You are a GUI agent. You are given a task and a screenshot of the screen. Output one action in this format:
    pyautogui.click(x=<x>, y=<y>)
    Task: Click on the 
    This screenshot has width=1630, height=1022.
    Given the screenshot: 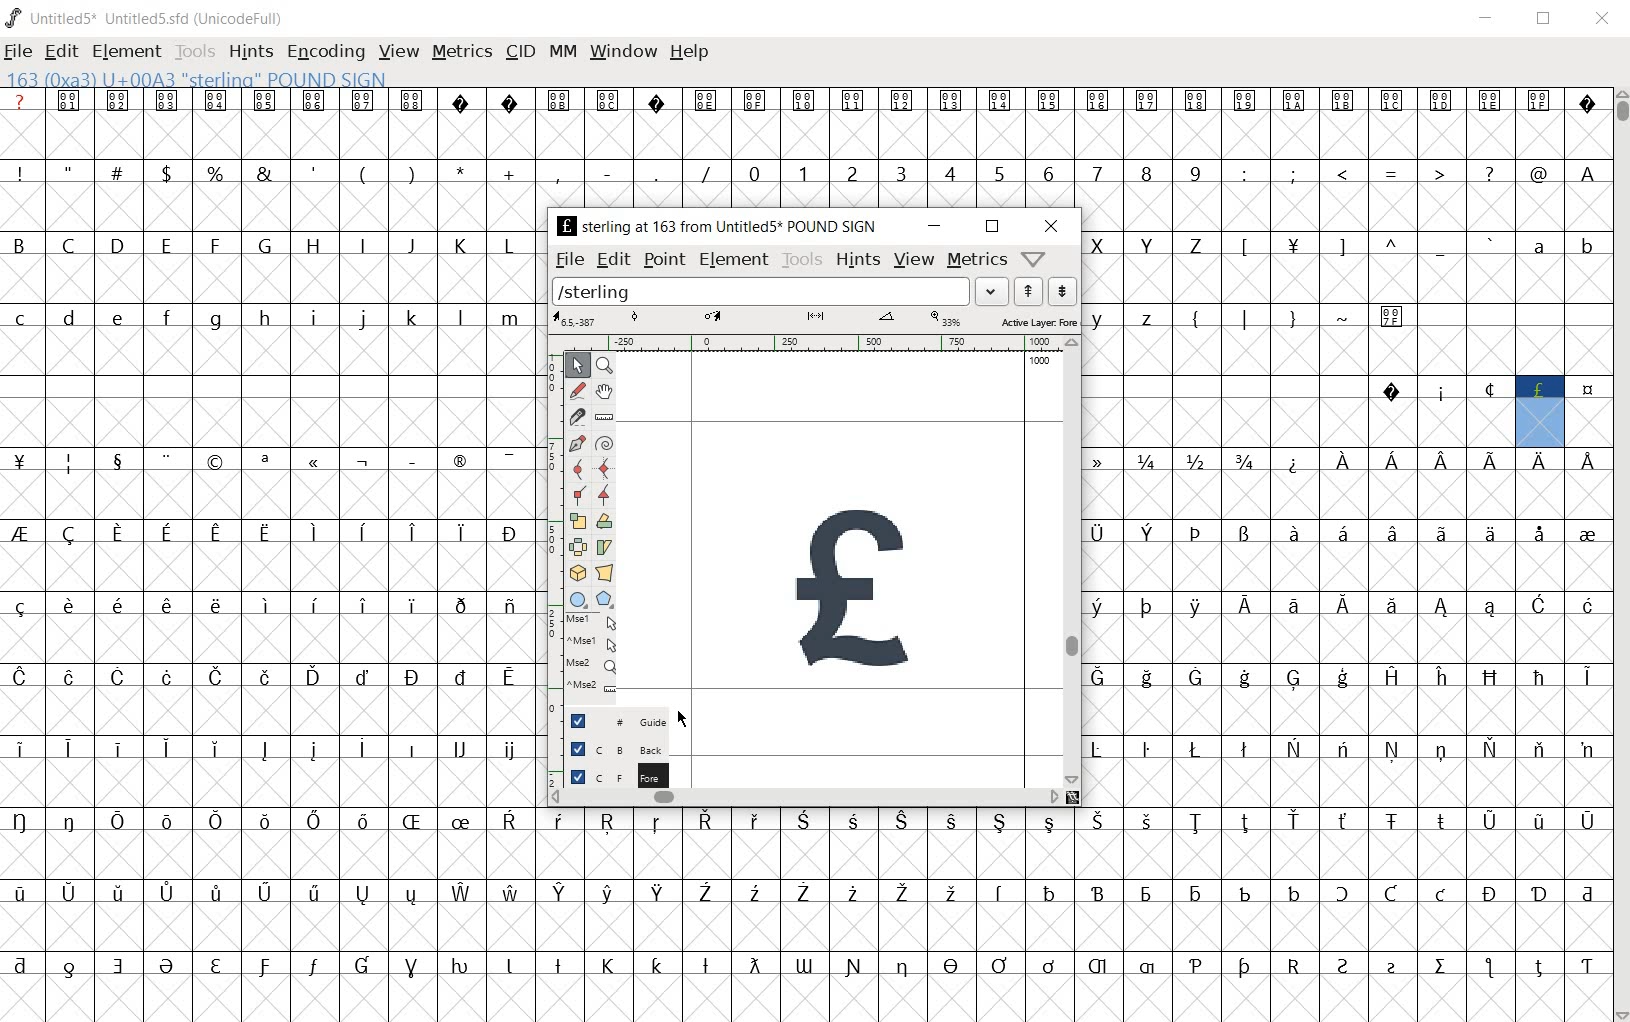 What is the action you would take?
    pyautogui.click(x=657, y=964)
    